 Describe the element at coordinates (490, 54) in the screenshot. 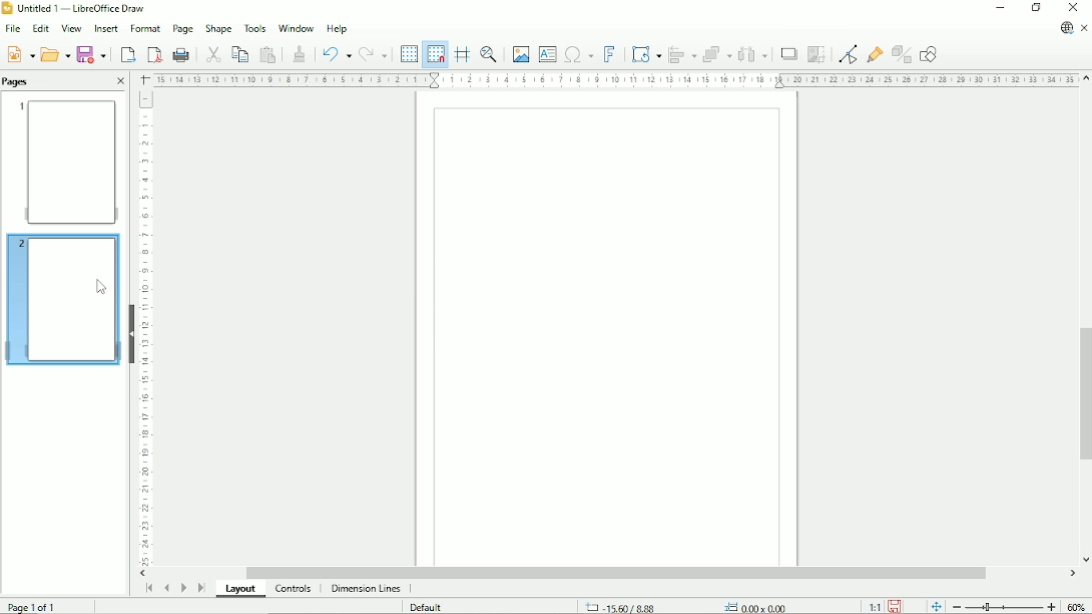

I see `Zoom & pan` at that location.